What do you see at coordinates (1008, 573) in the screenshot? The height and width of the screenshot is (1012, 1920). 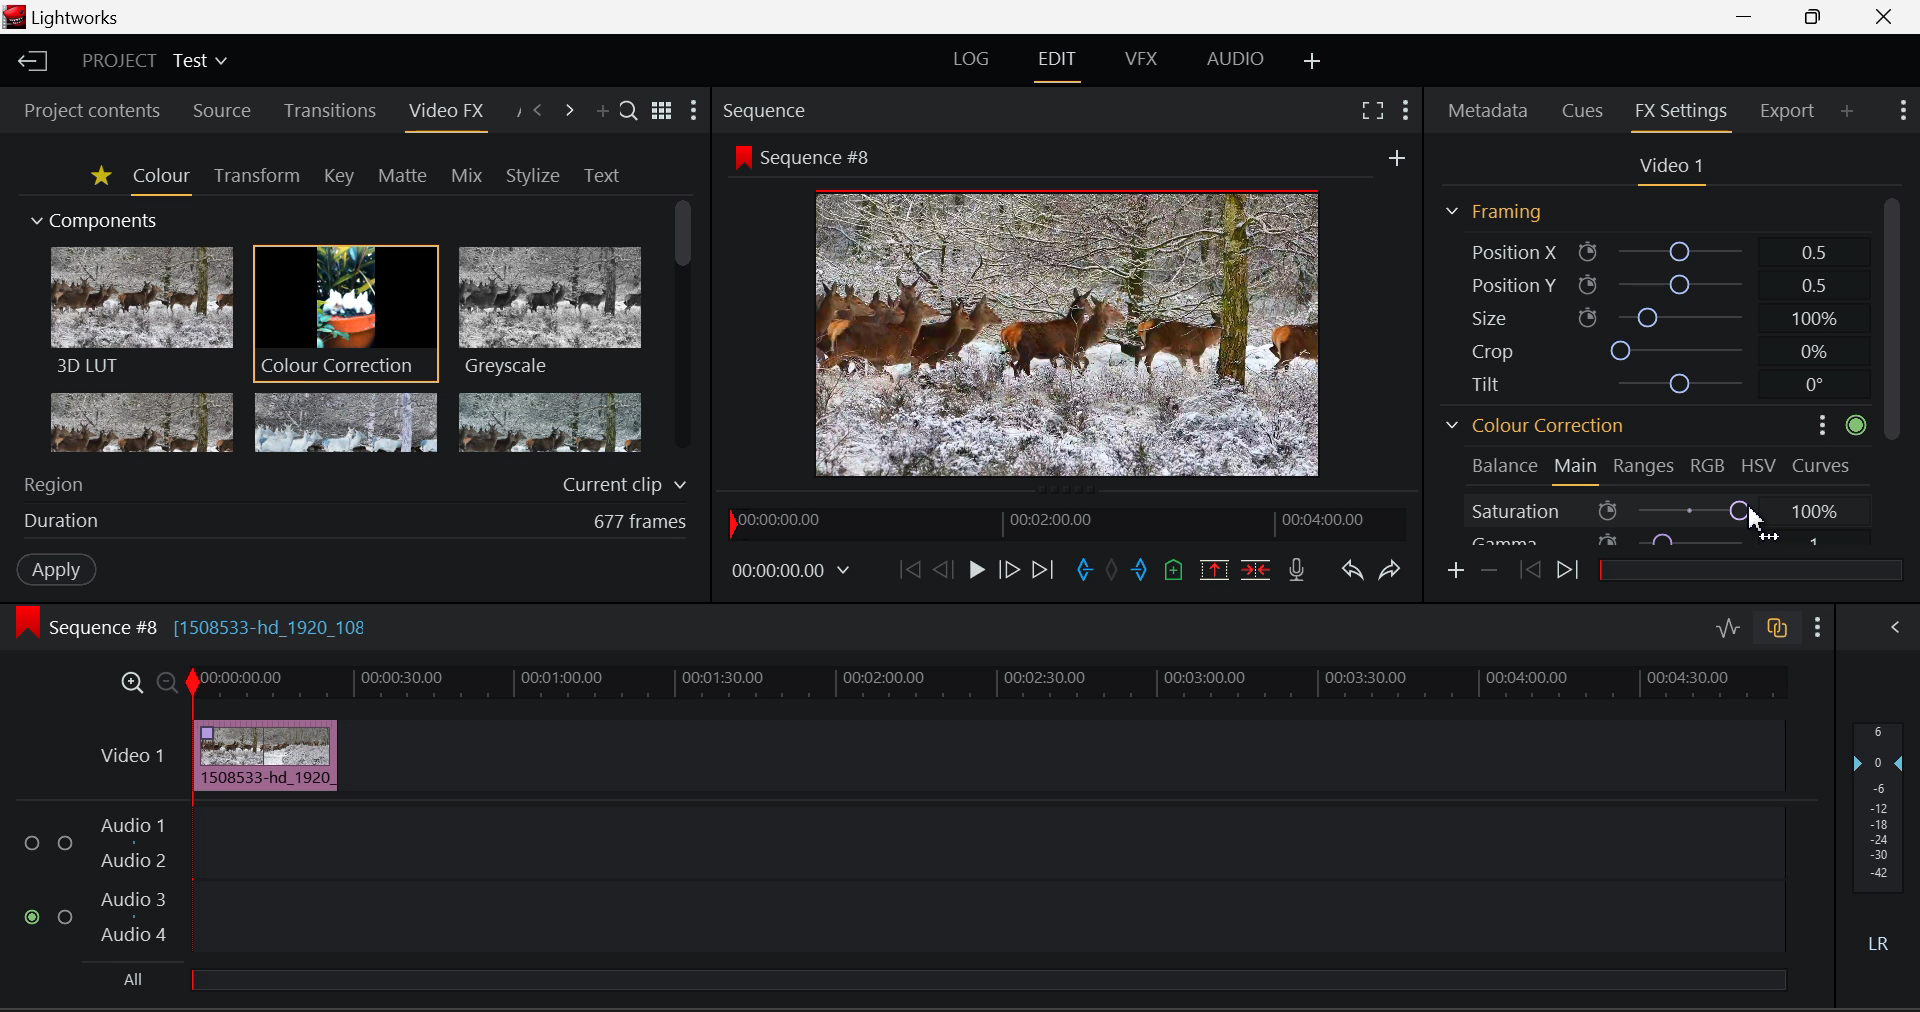 I see `Go Forward` at bounding box center [1008, 573].